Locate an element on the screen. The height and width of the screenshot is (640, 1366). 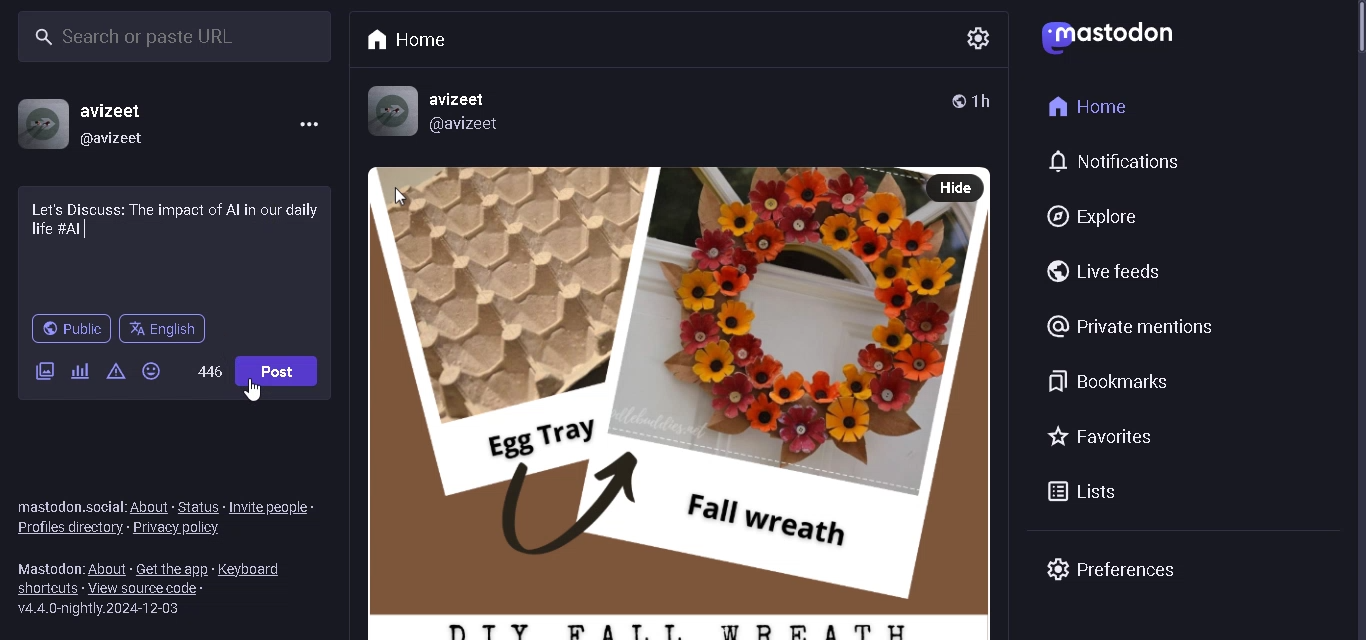
ADD IMAGE is located at coordinates (44, 369).